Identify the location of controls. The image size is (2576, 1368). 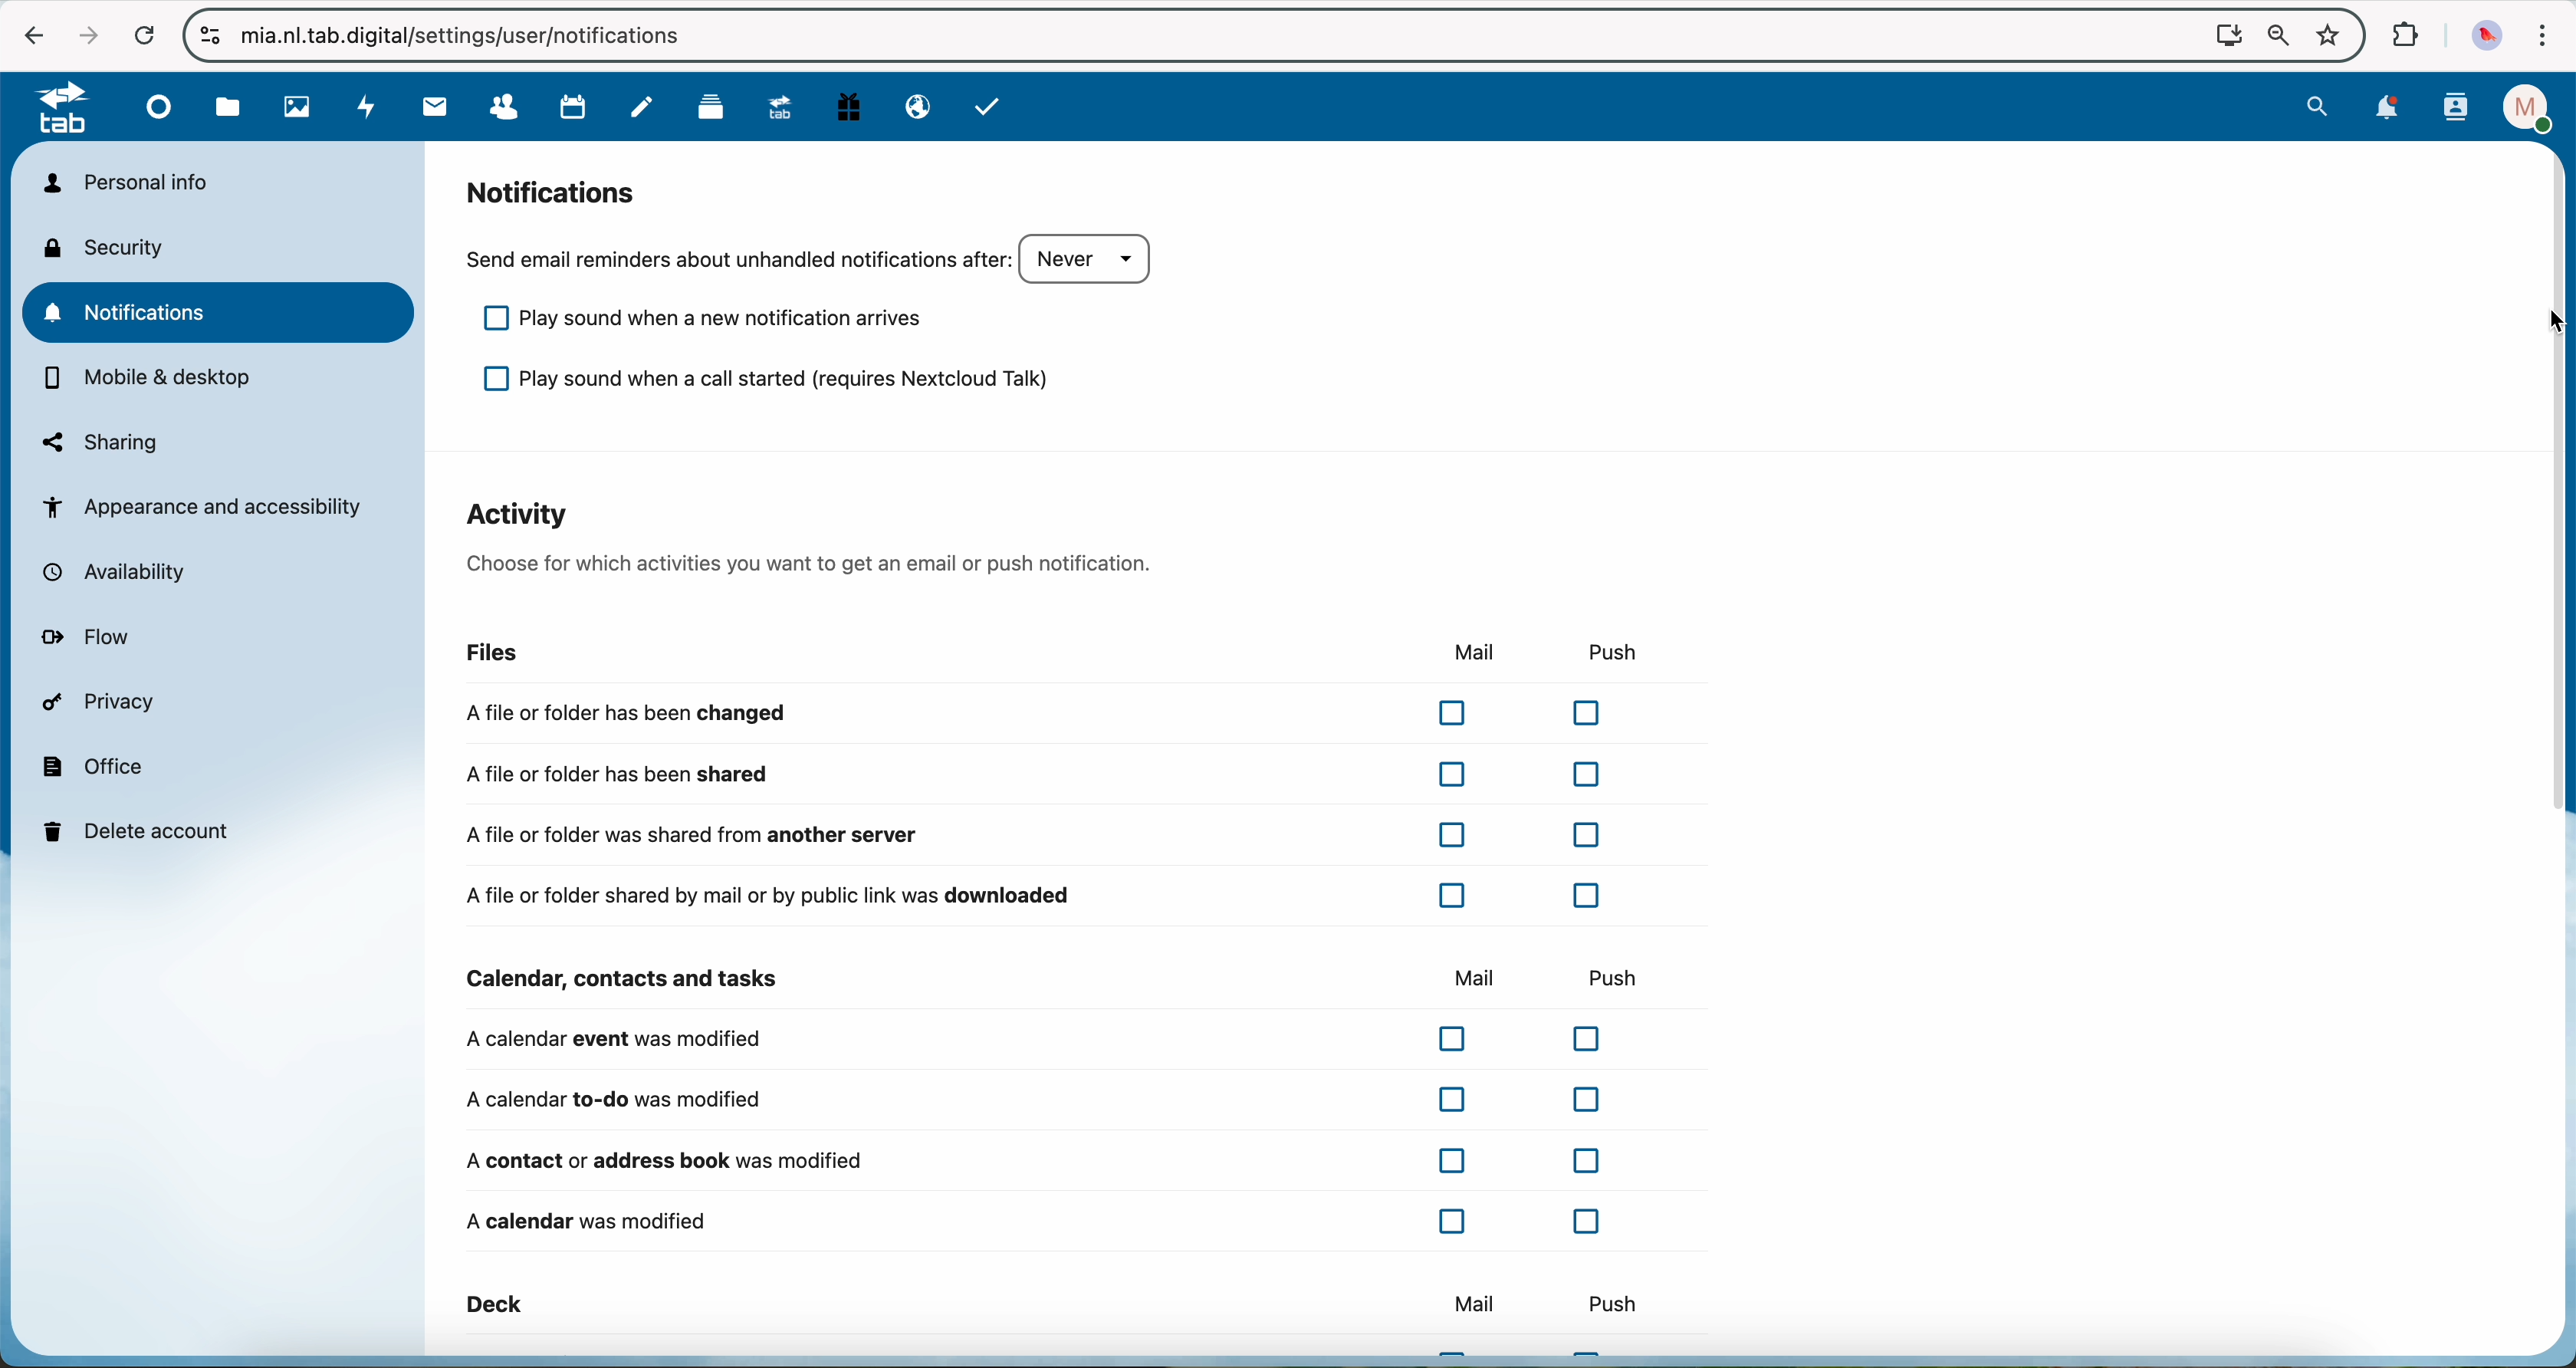
(211, 36).